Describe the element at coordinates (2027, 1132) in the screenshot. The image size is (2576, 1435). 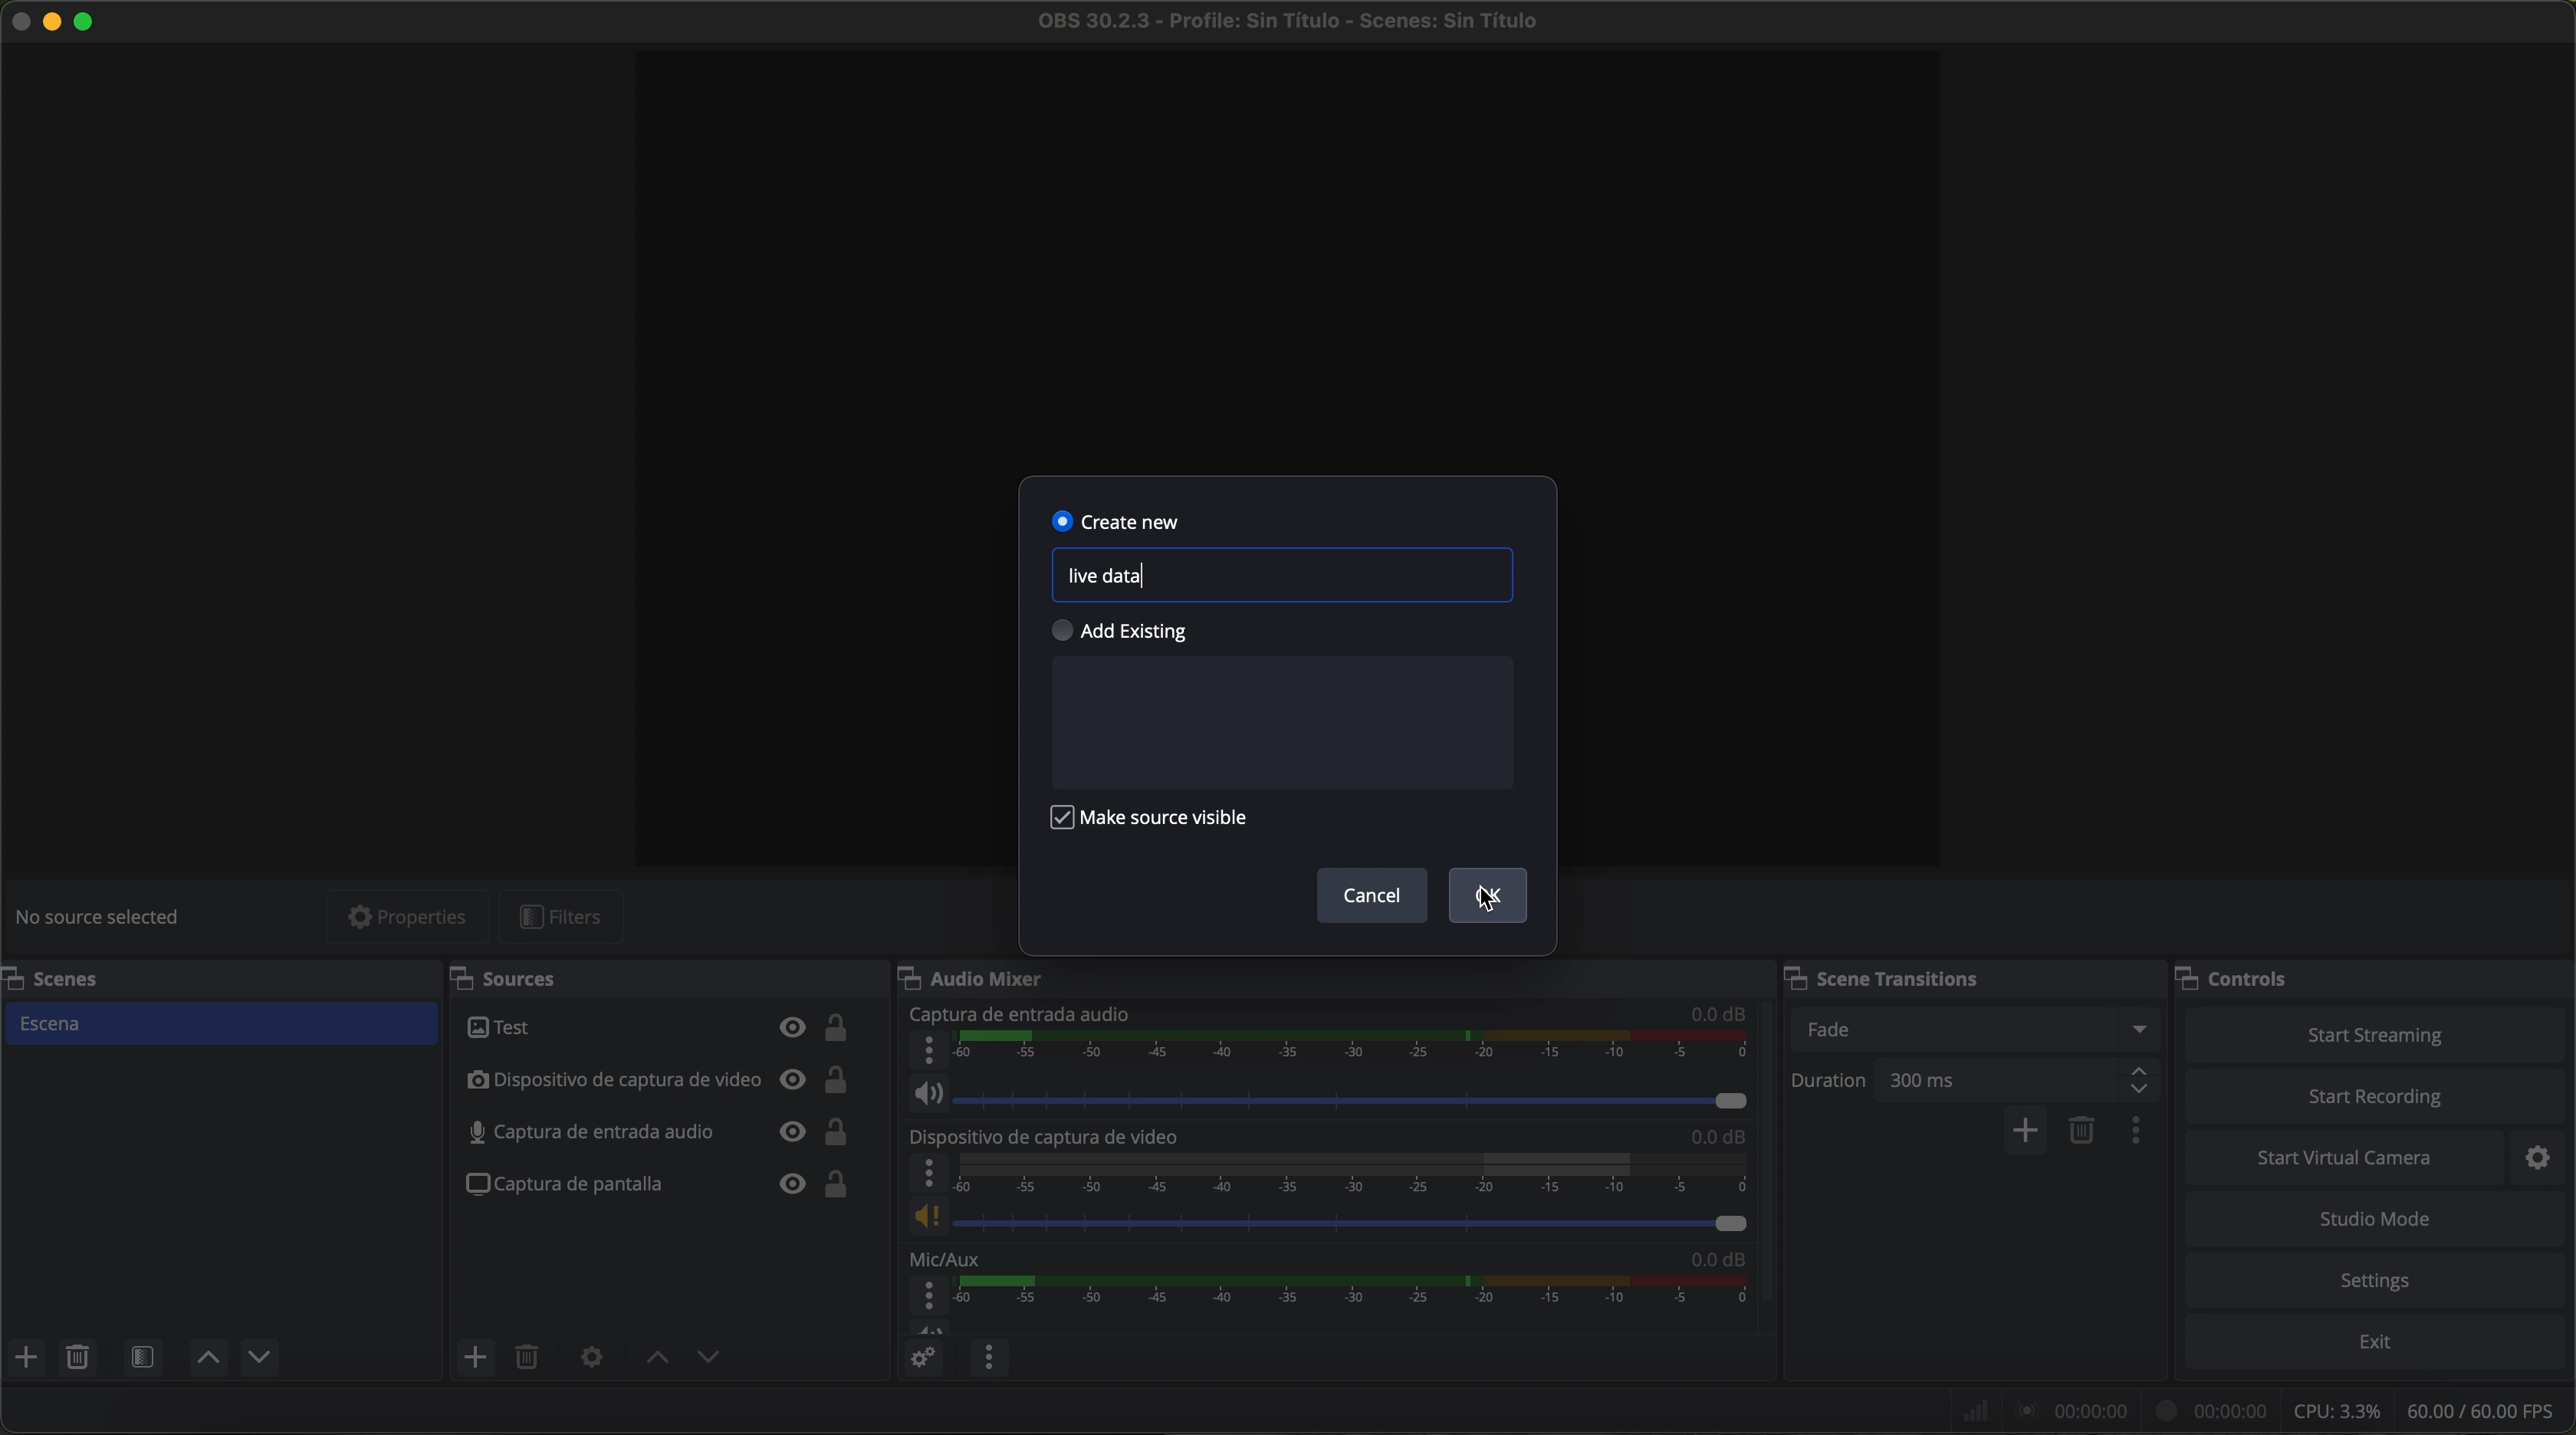
I see `add configurable transition` at that location.